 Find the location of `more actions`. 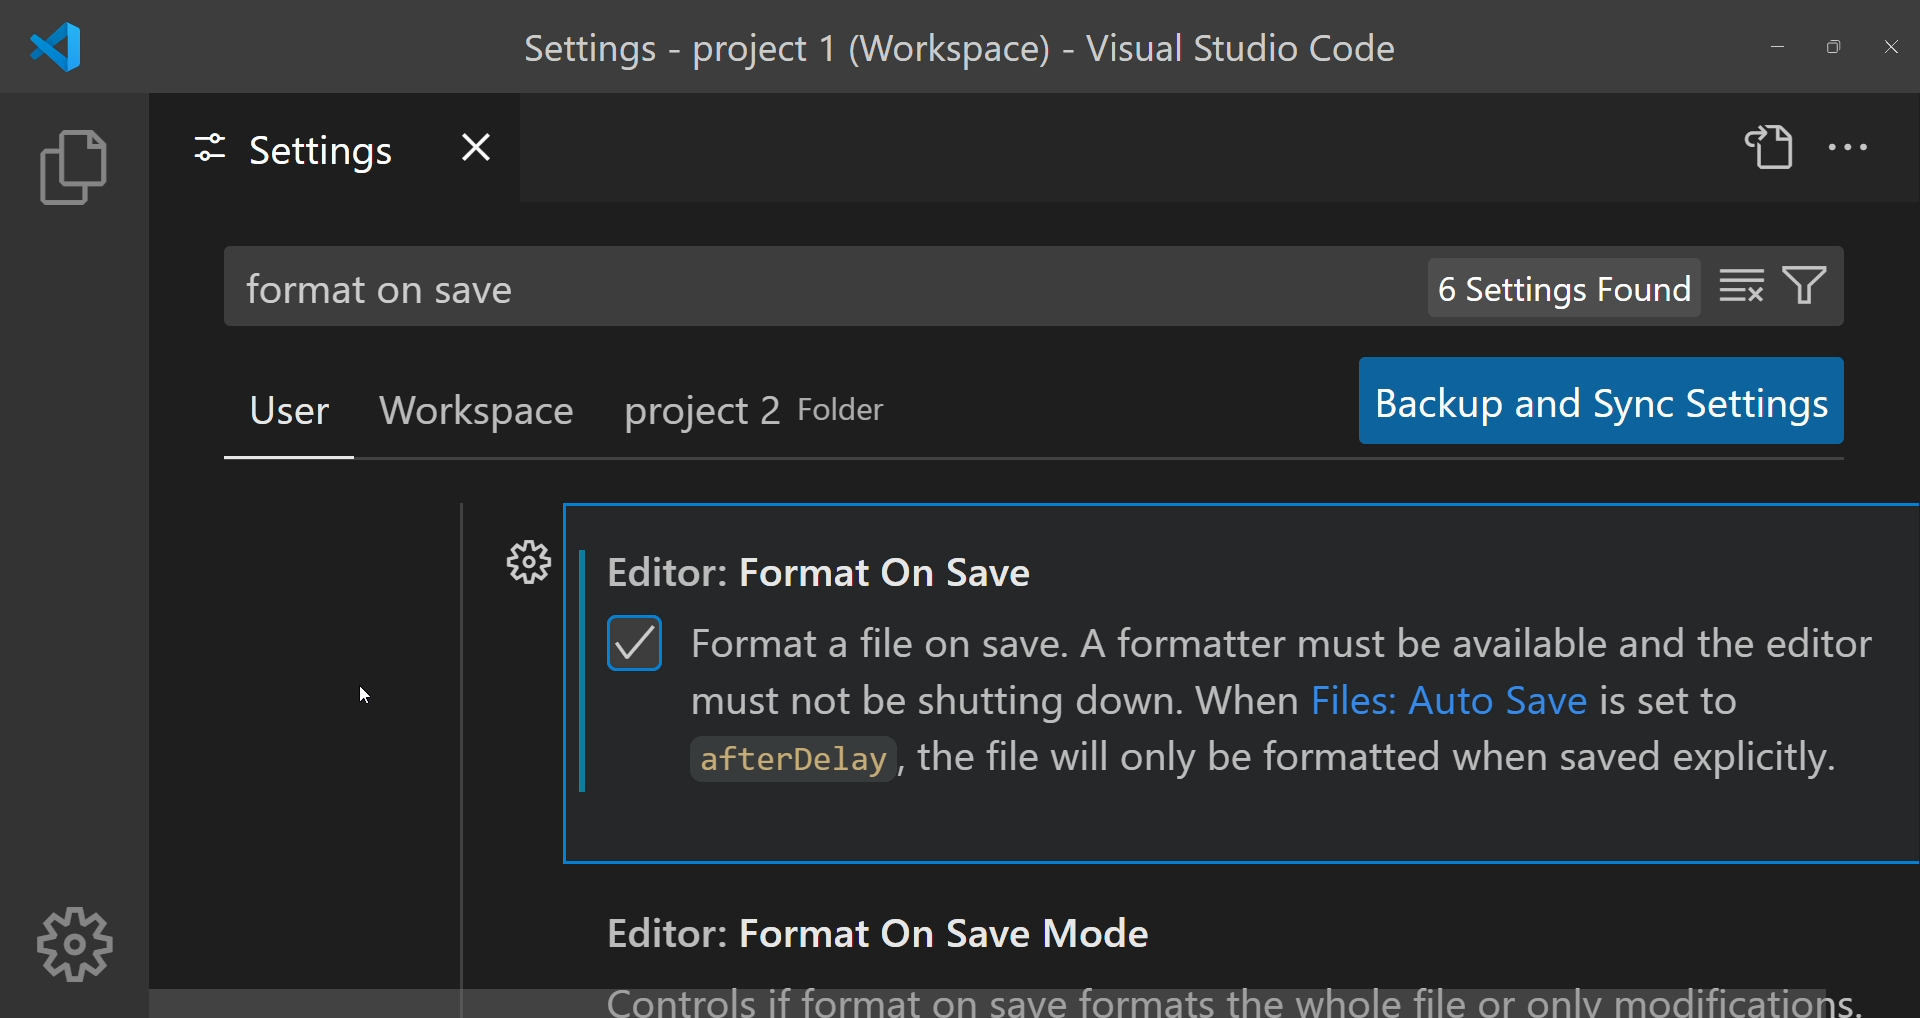

more actions is located at coordinates (1864, 145).